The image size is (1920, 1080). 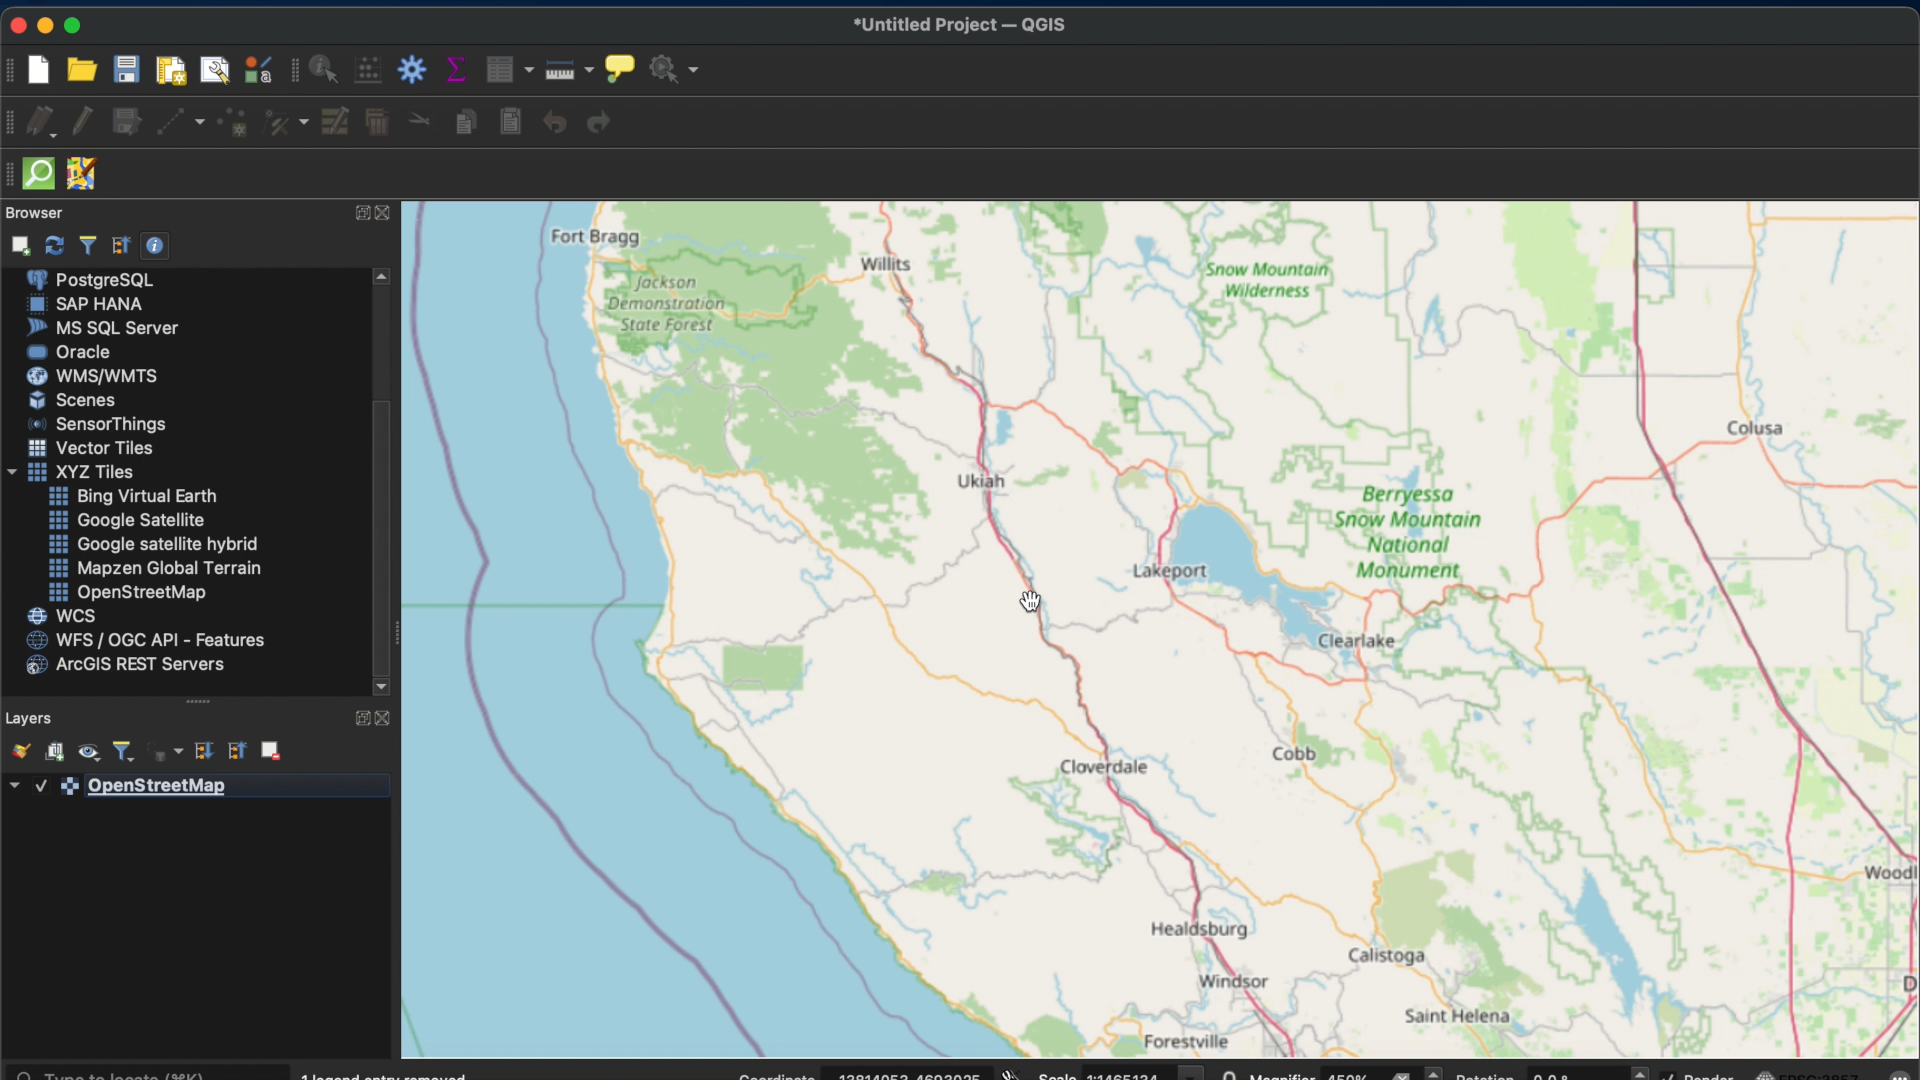 I want to click on openstreetmap, so click(x=125, y=593).